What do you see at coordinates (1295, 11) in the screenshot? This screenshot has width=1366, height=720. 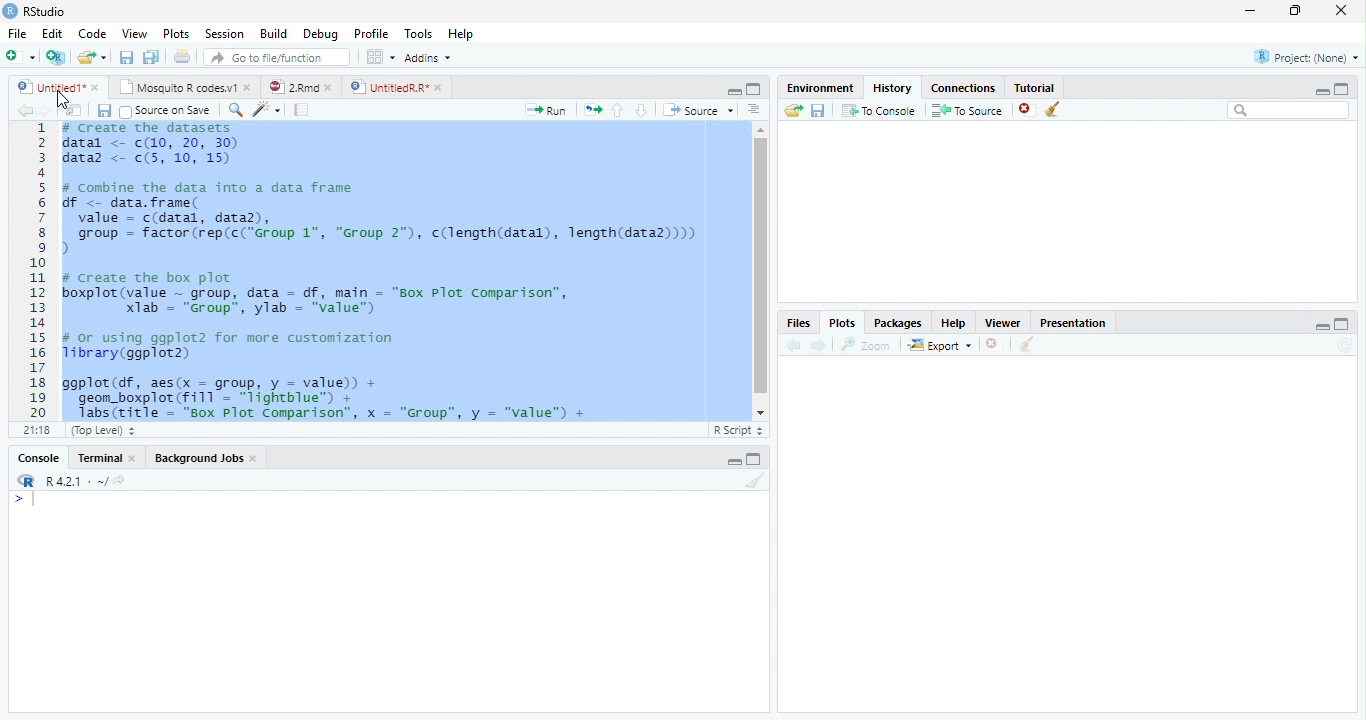 I see `restore` at bounding box center [1295, 11].